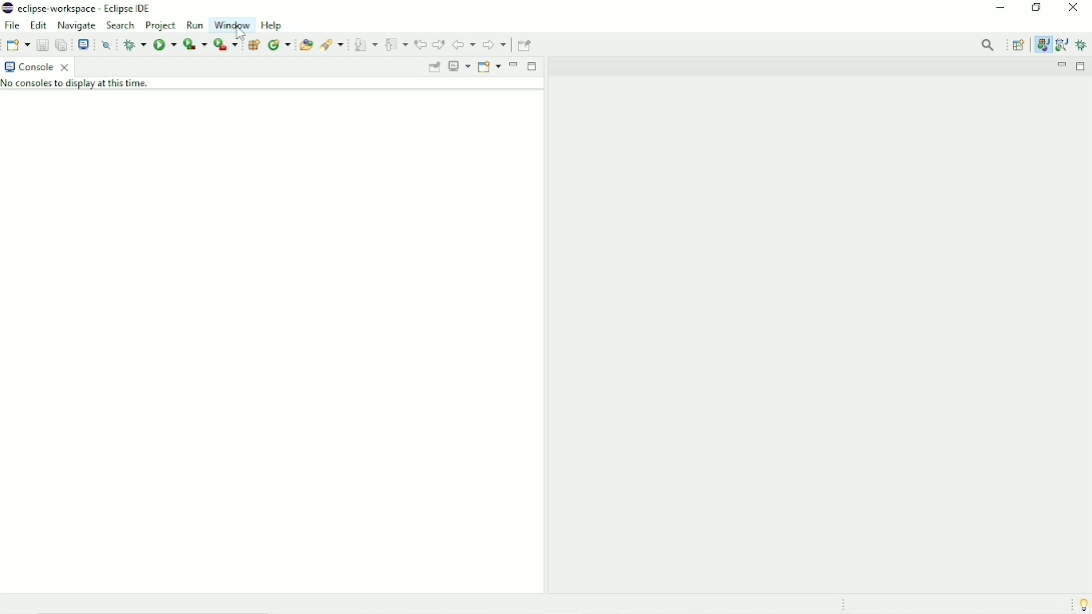 The height and width of the screenshot is (614, 1092). I want to click on New java class, so click(279, 45).